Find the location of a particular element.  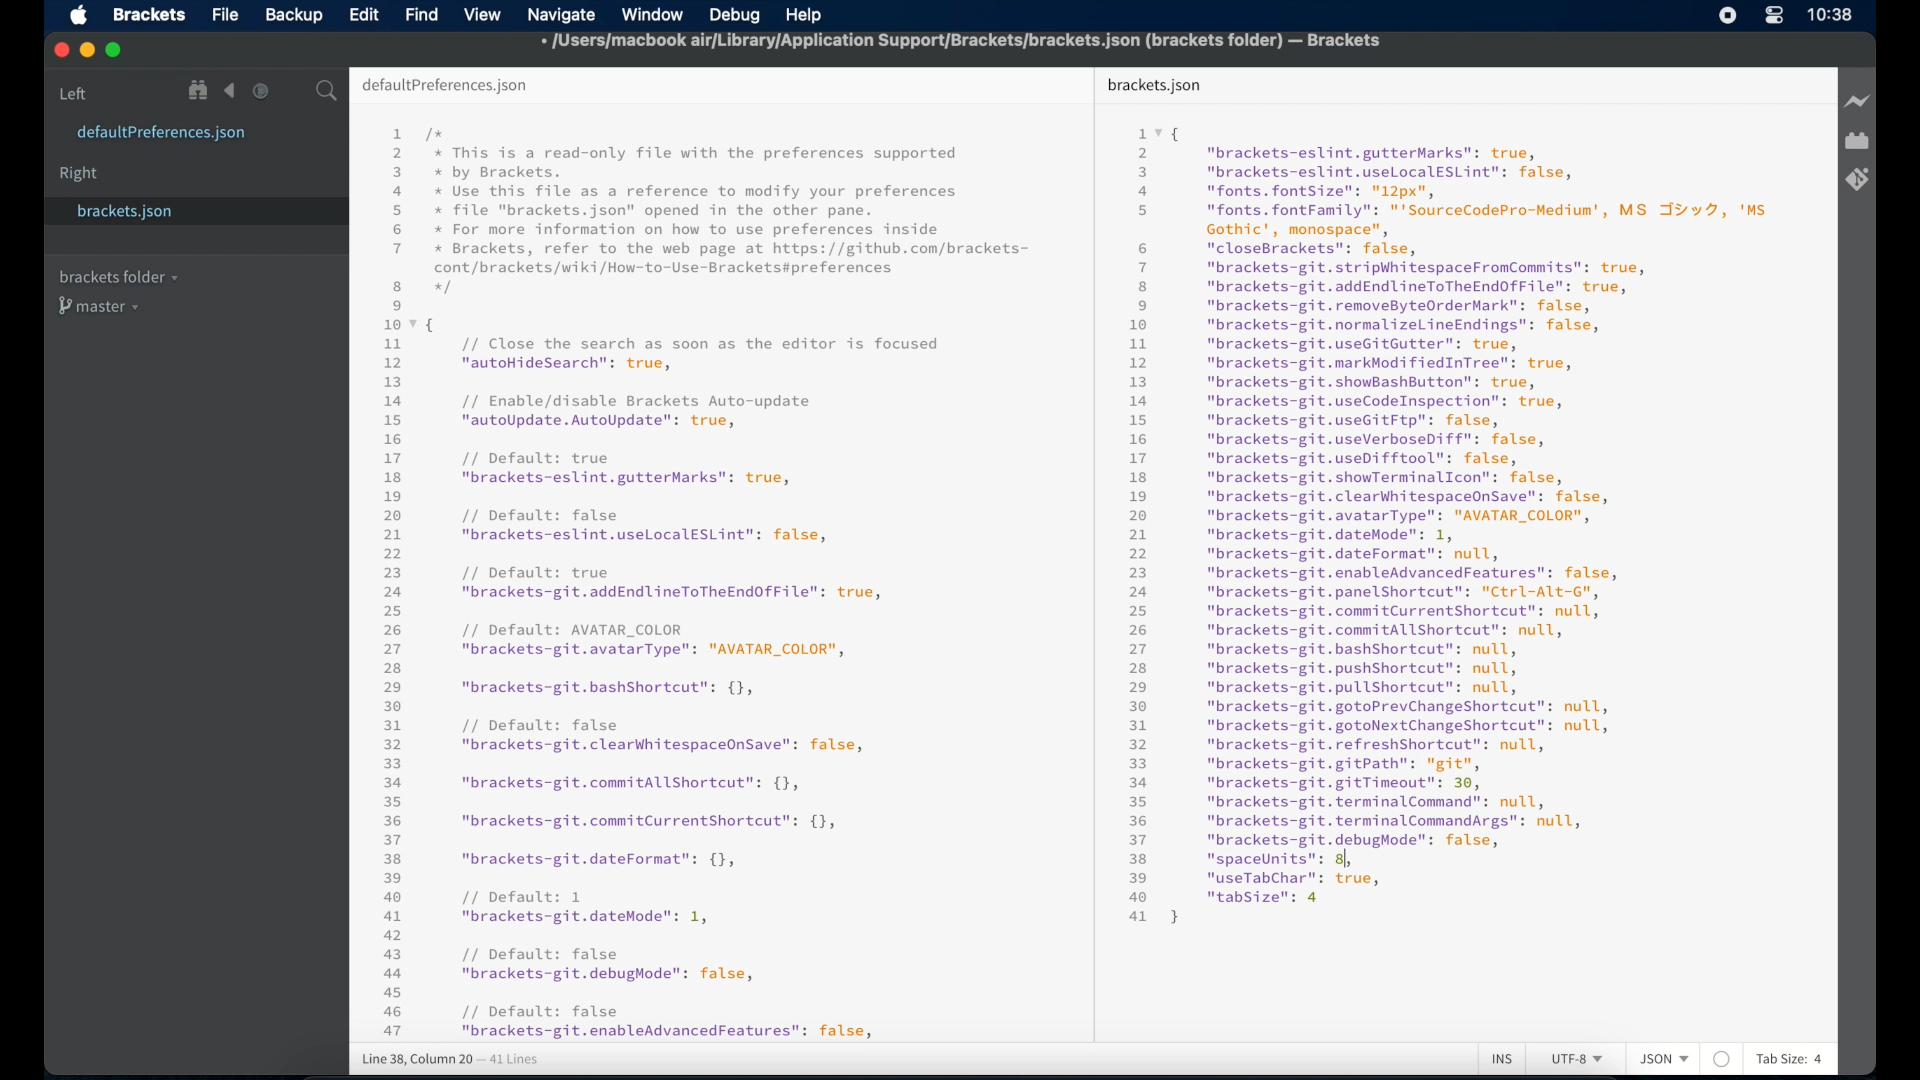

no linter available for json is located at coordinates (1722, 1060).